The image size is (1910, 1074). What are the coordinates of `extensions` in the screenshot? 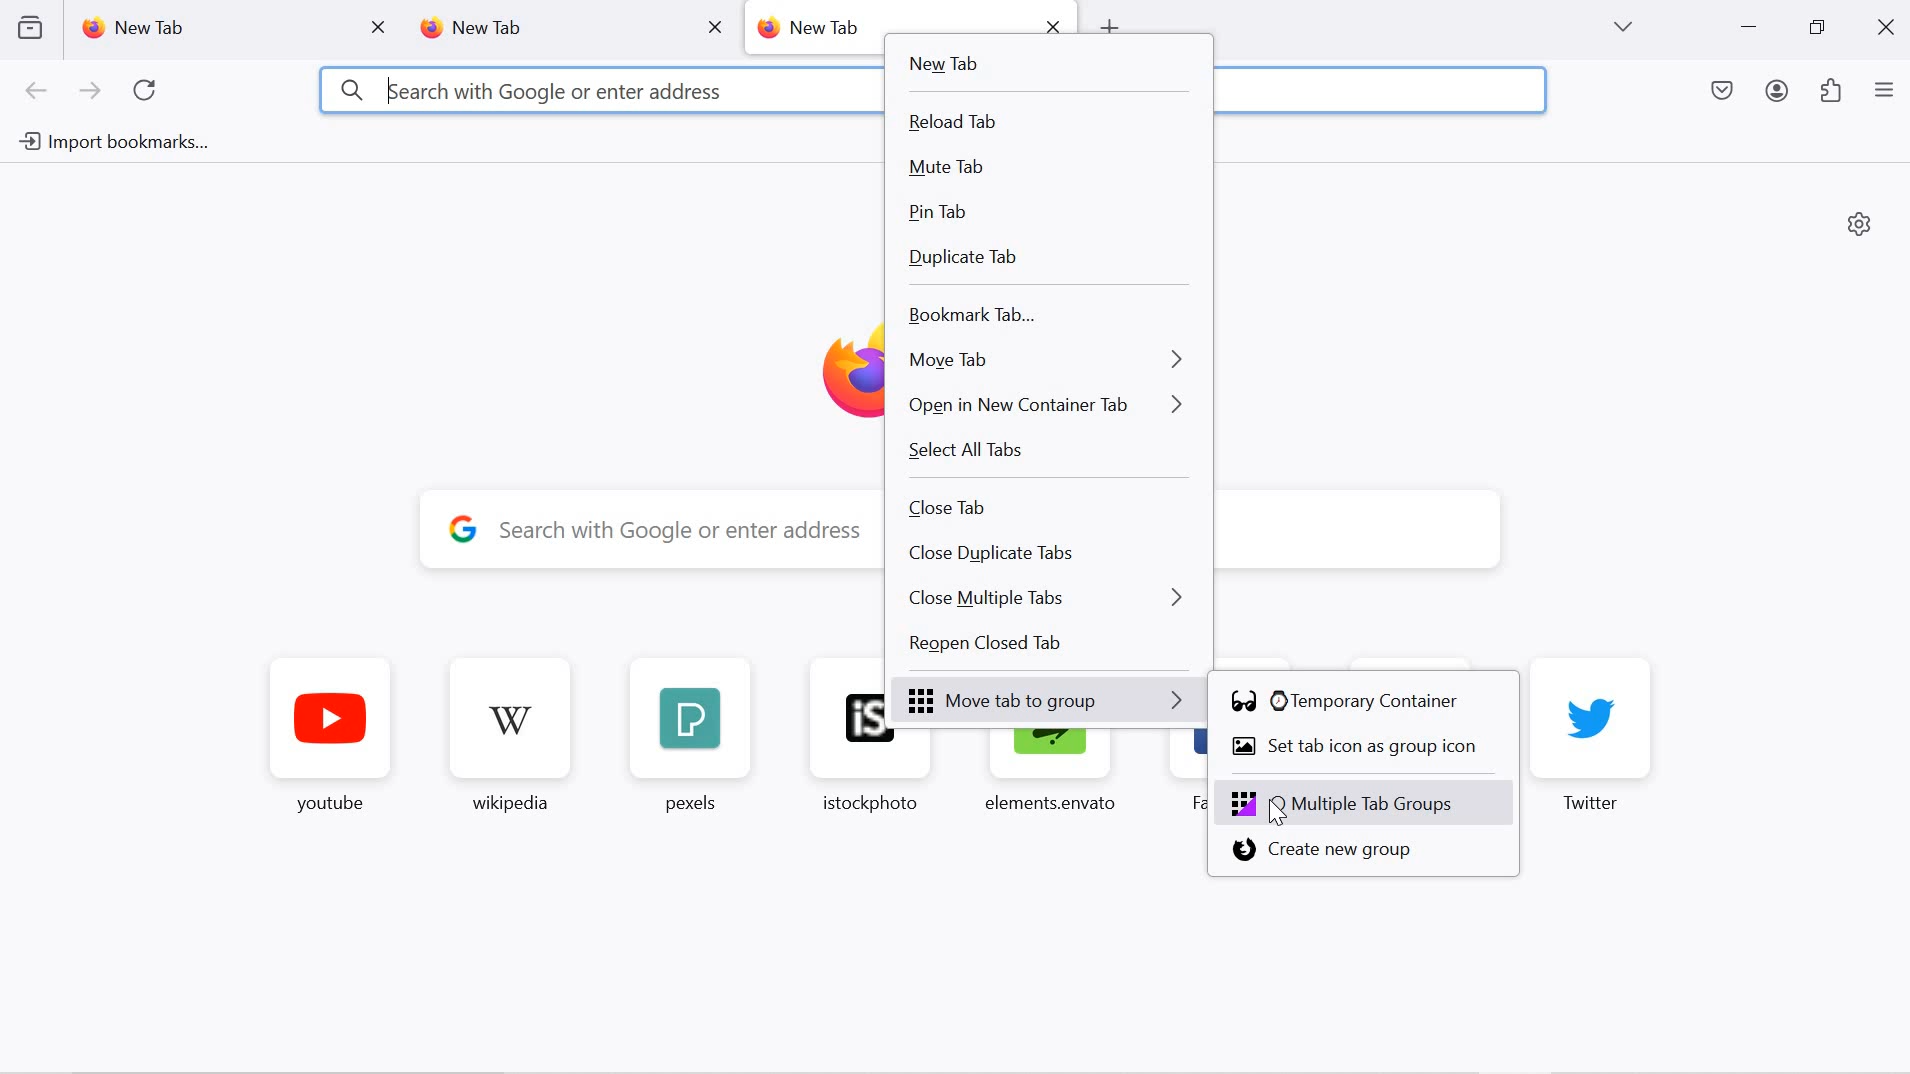 It's located at (1832, 93).